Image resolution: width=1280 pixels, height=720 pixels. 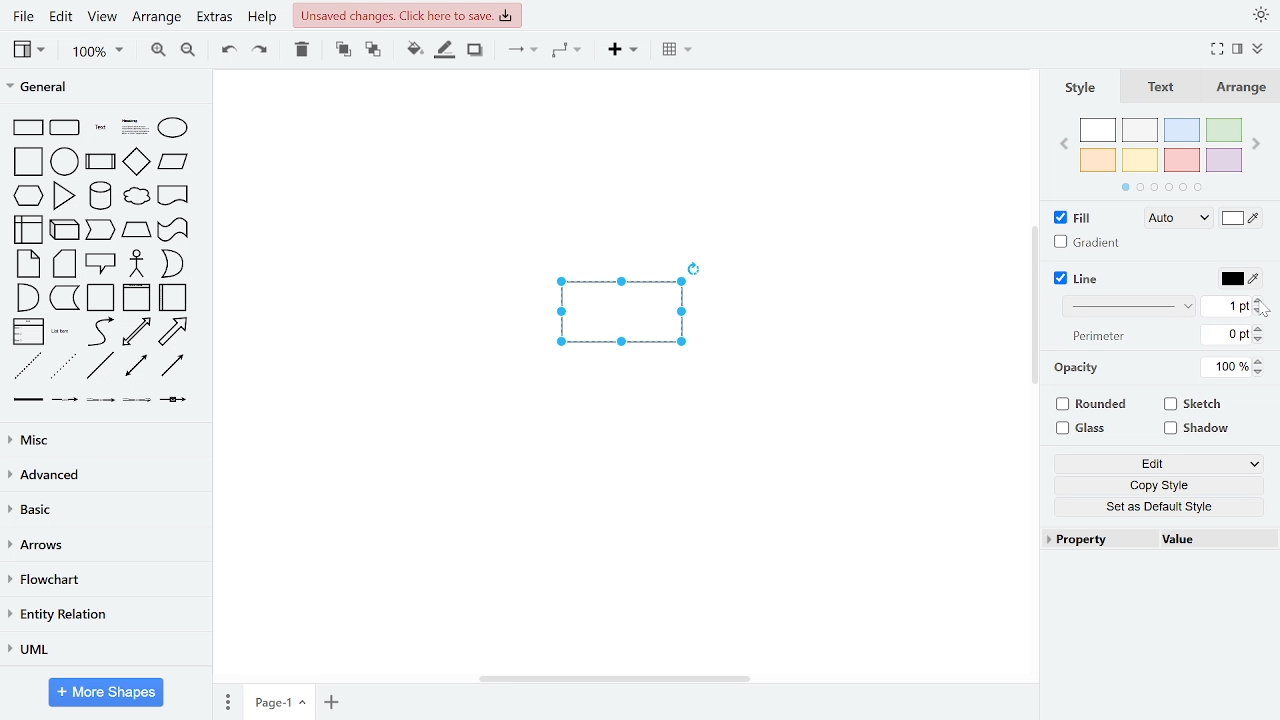 I want to click on pages, so click(x=226, y=701).